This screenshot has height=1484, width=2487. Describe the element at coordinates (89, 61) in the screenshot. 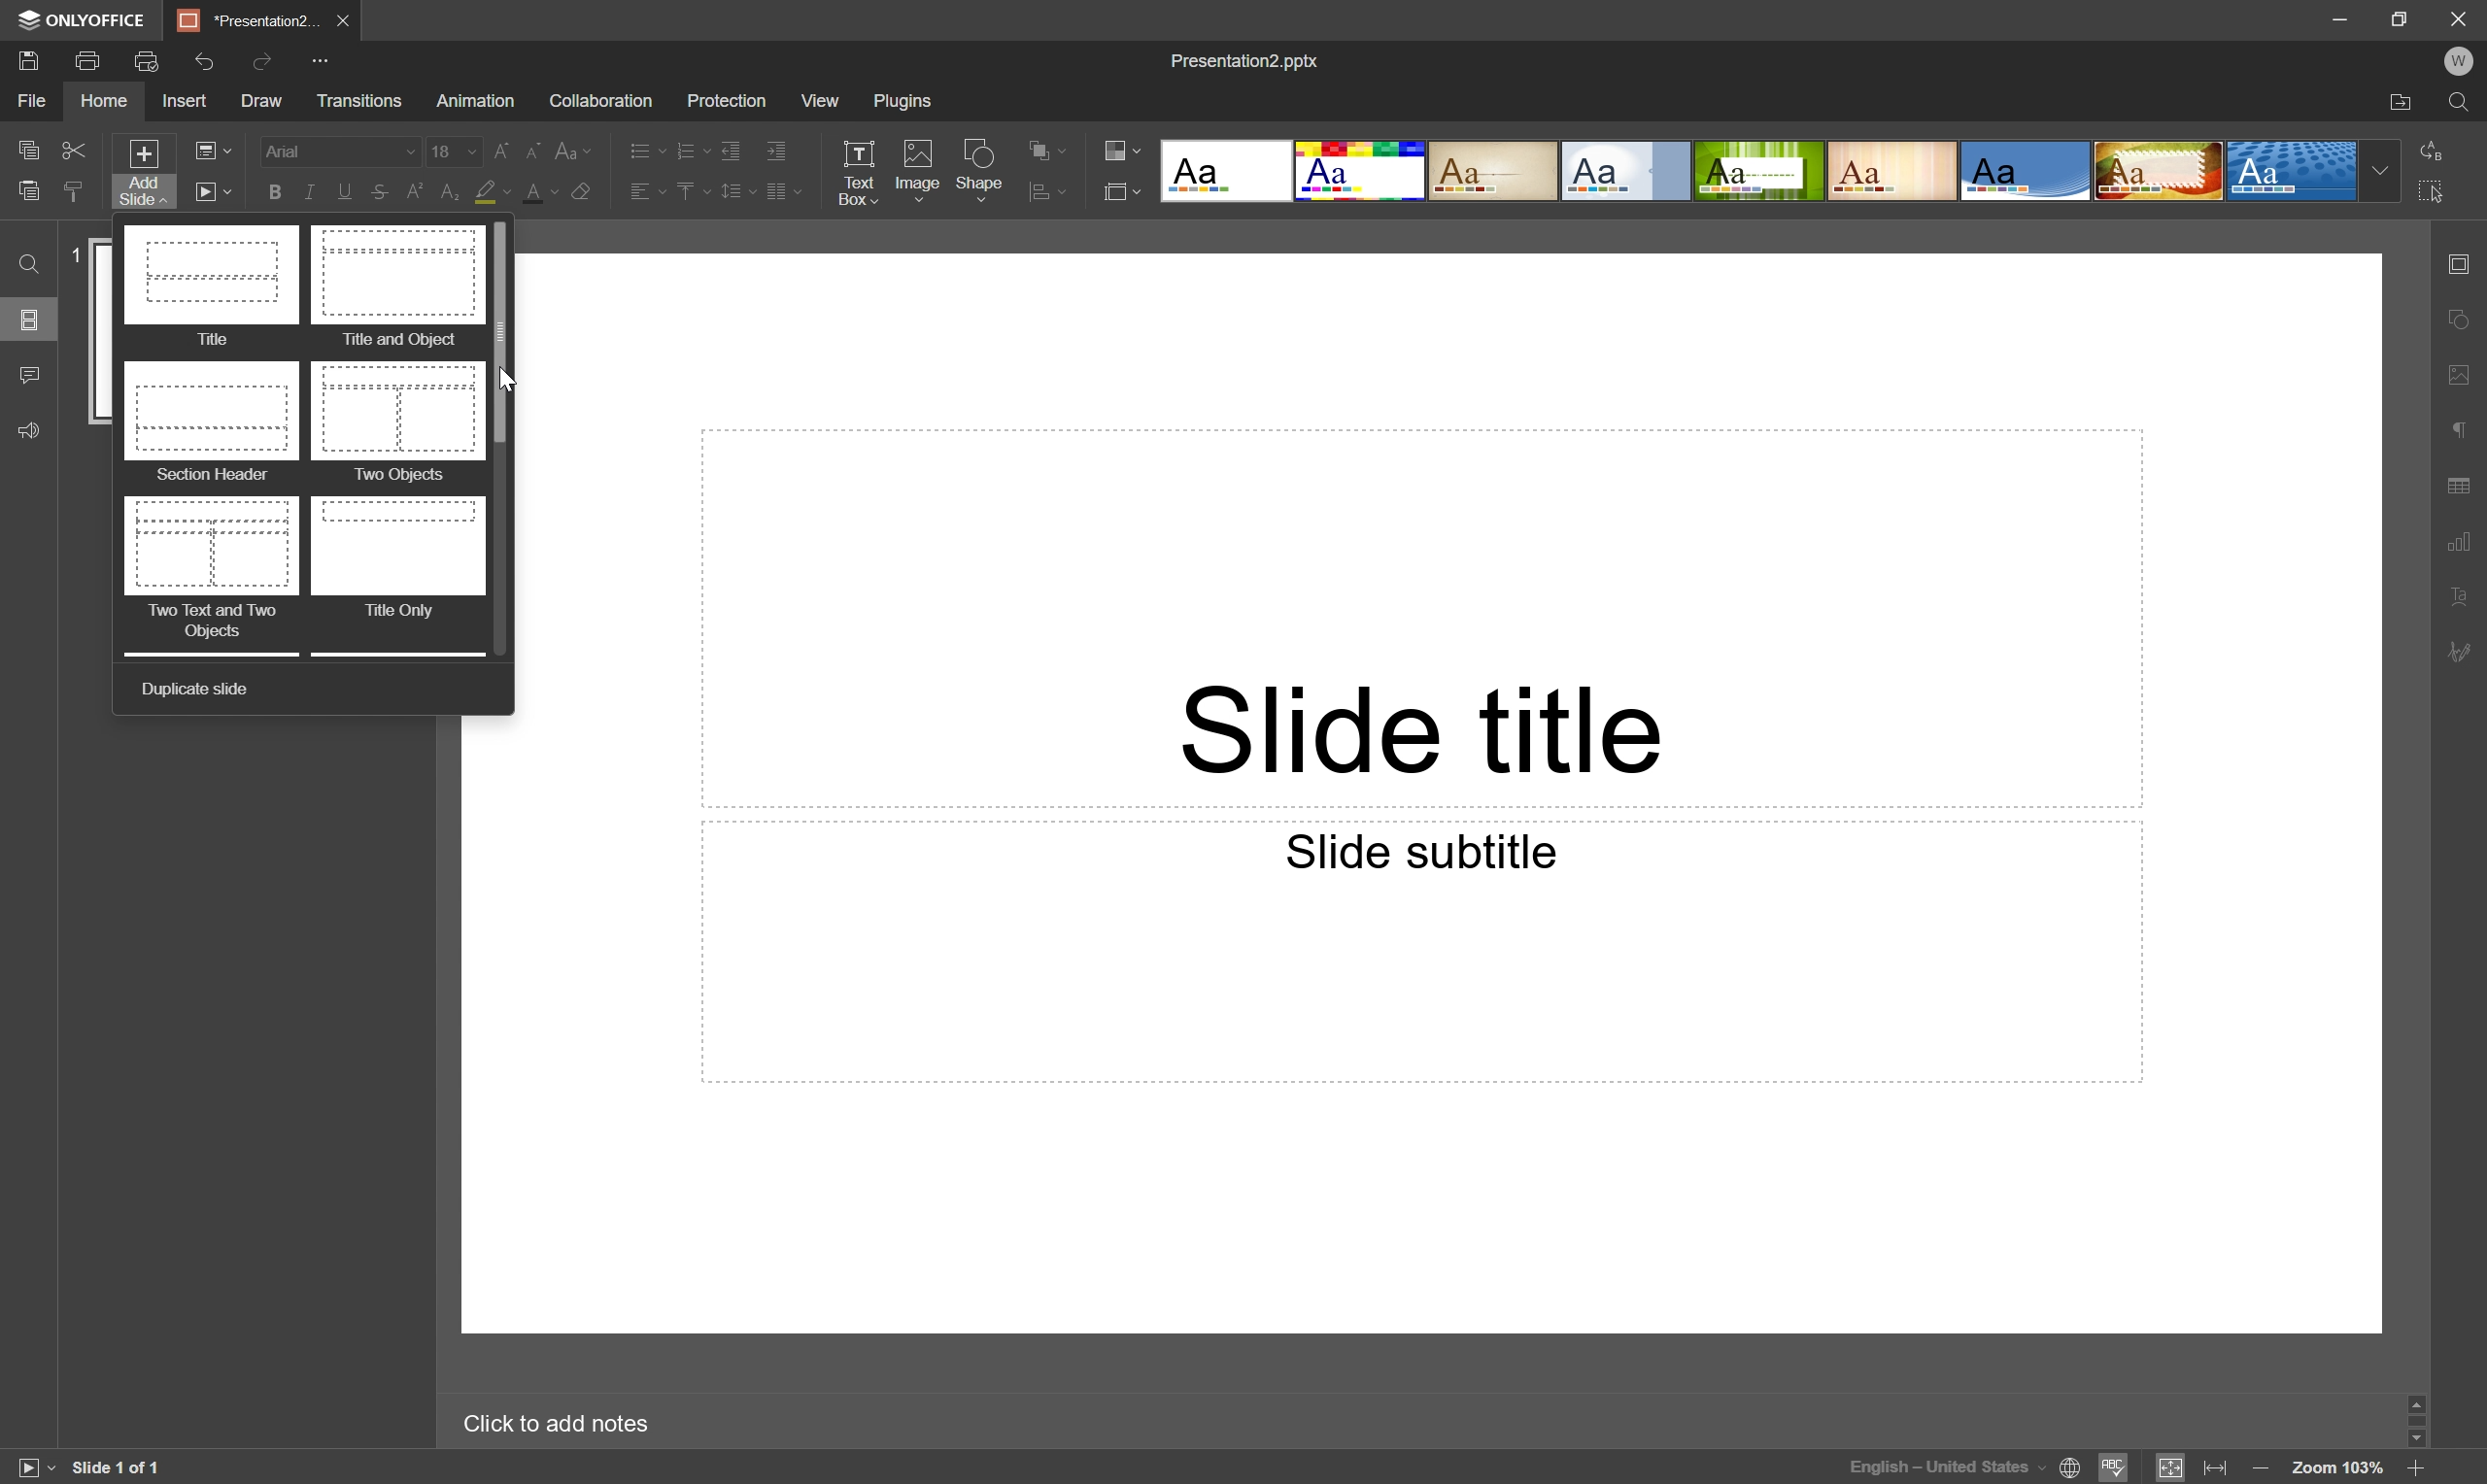

I see `Print file` at that location.